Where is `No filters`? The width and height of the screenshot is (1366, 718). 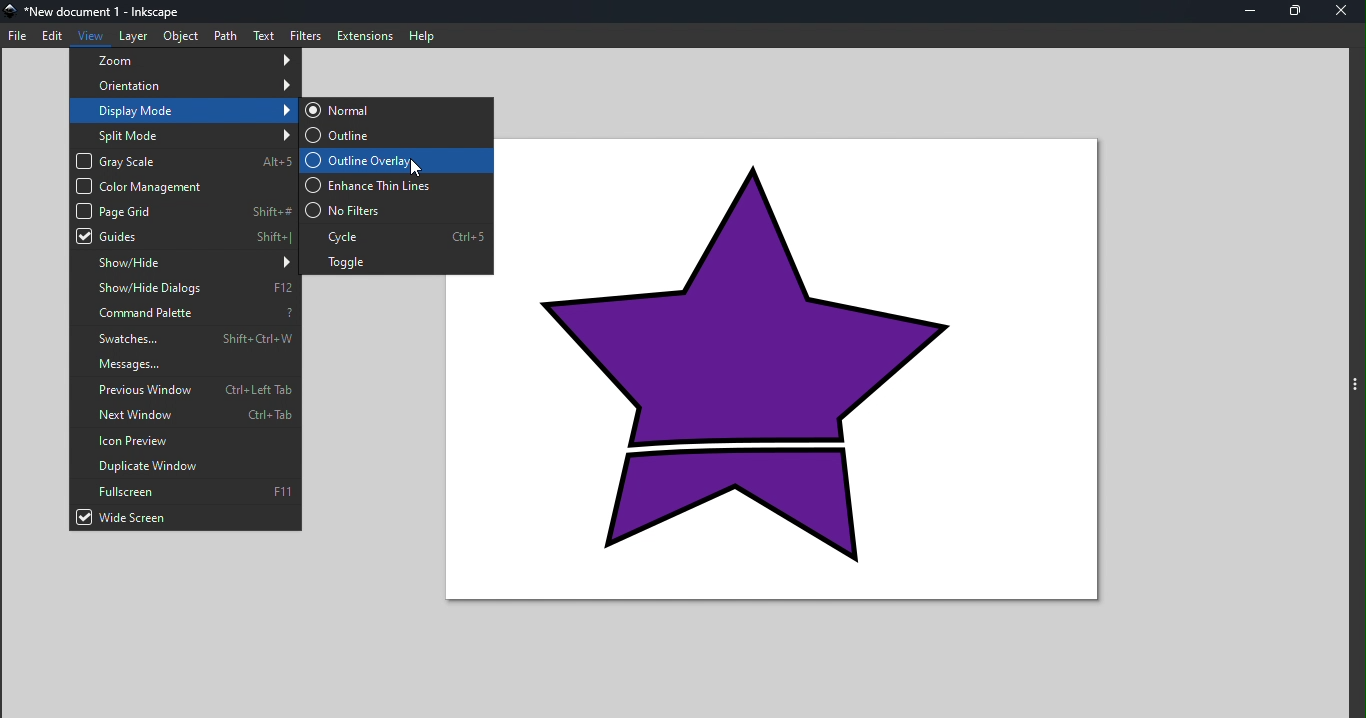
No filters is located at coordinates (394, 210).